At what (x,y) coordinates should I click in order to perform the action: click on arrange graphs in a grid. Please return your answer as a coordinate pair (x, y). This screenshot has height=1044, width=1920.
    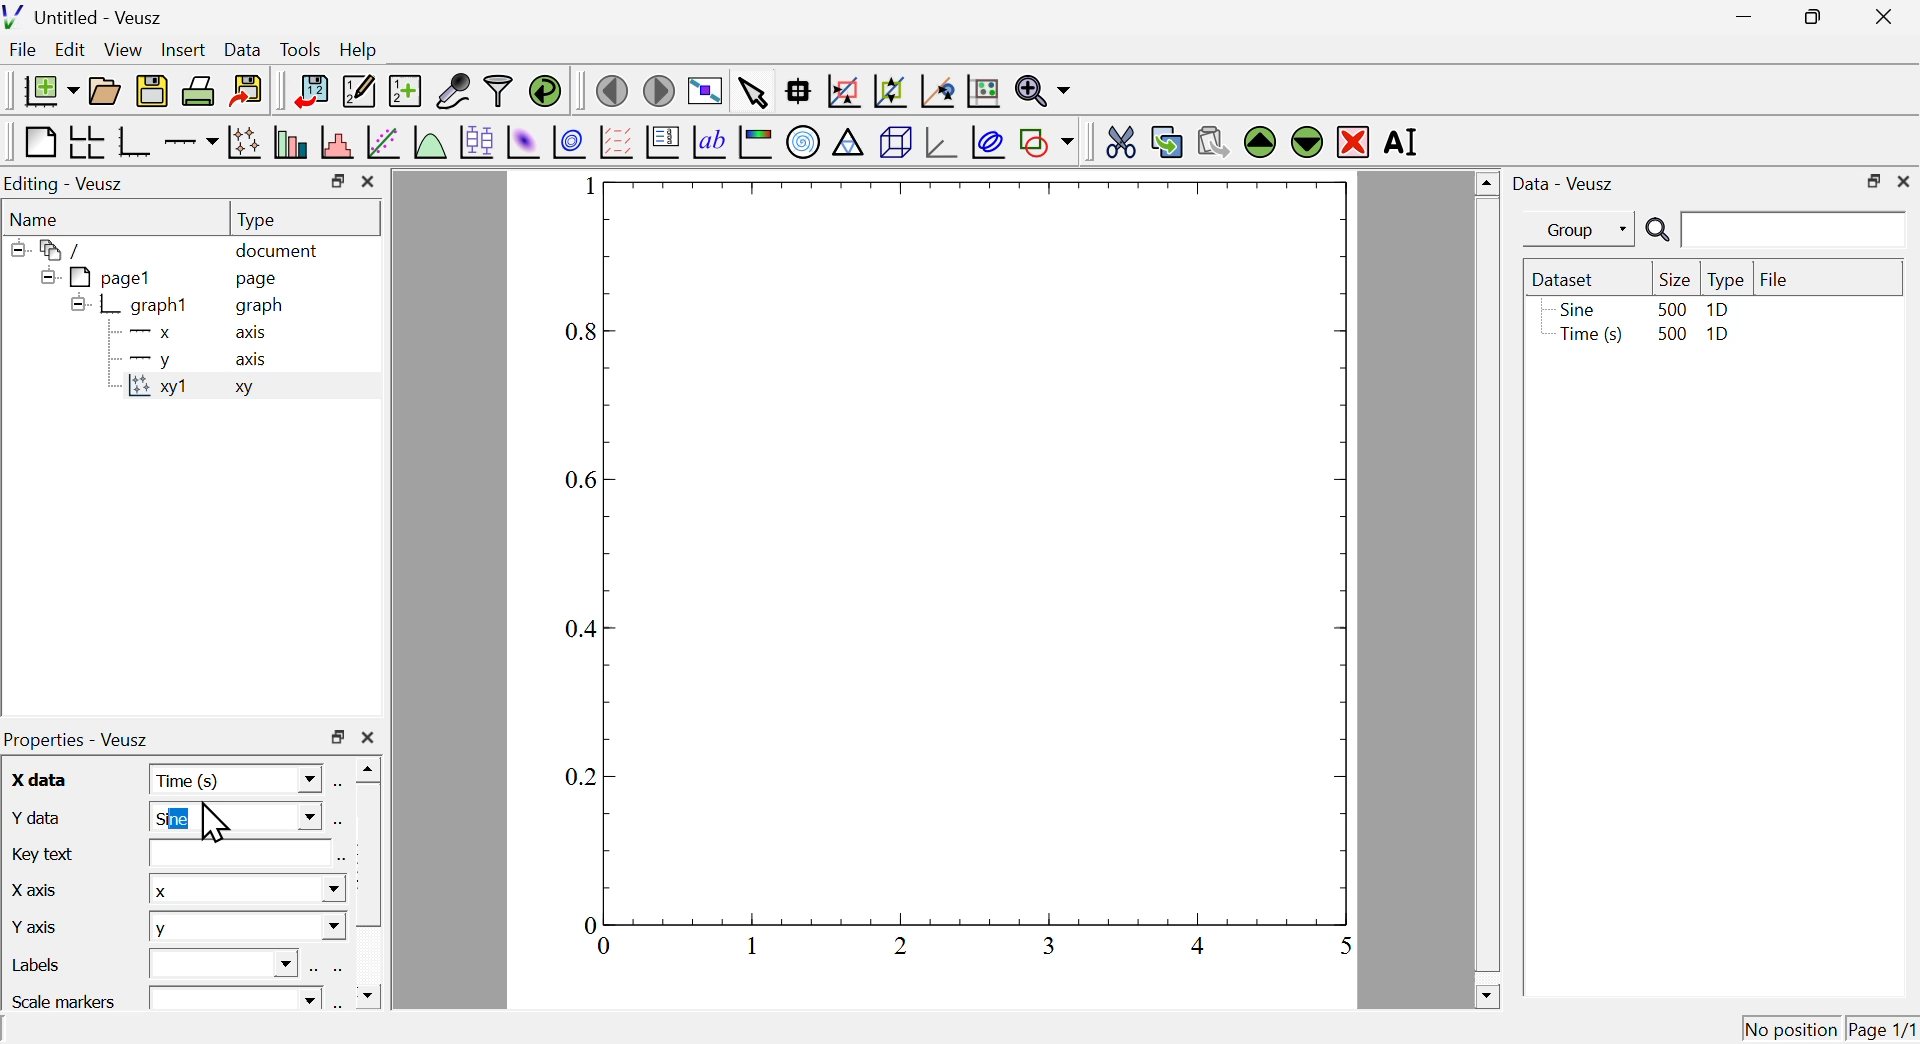
    Looking at the image, I should click on (86, 143).